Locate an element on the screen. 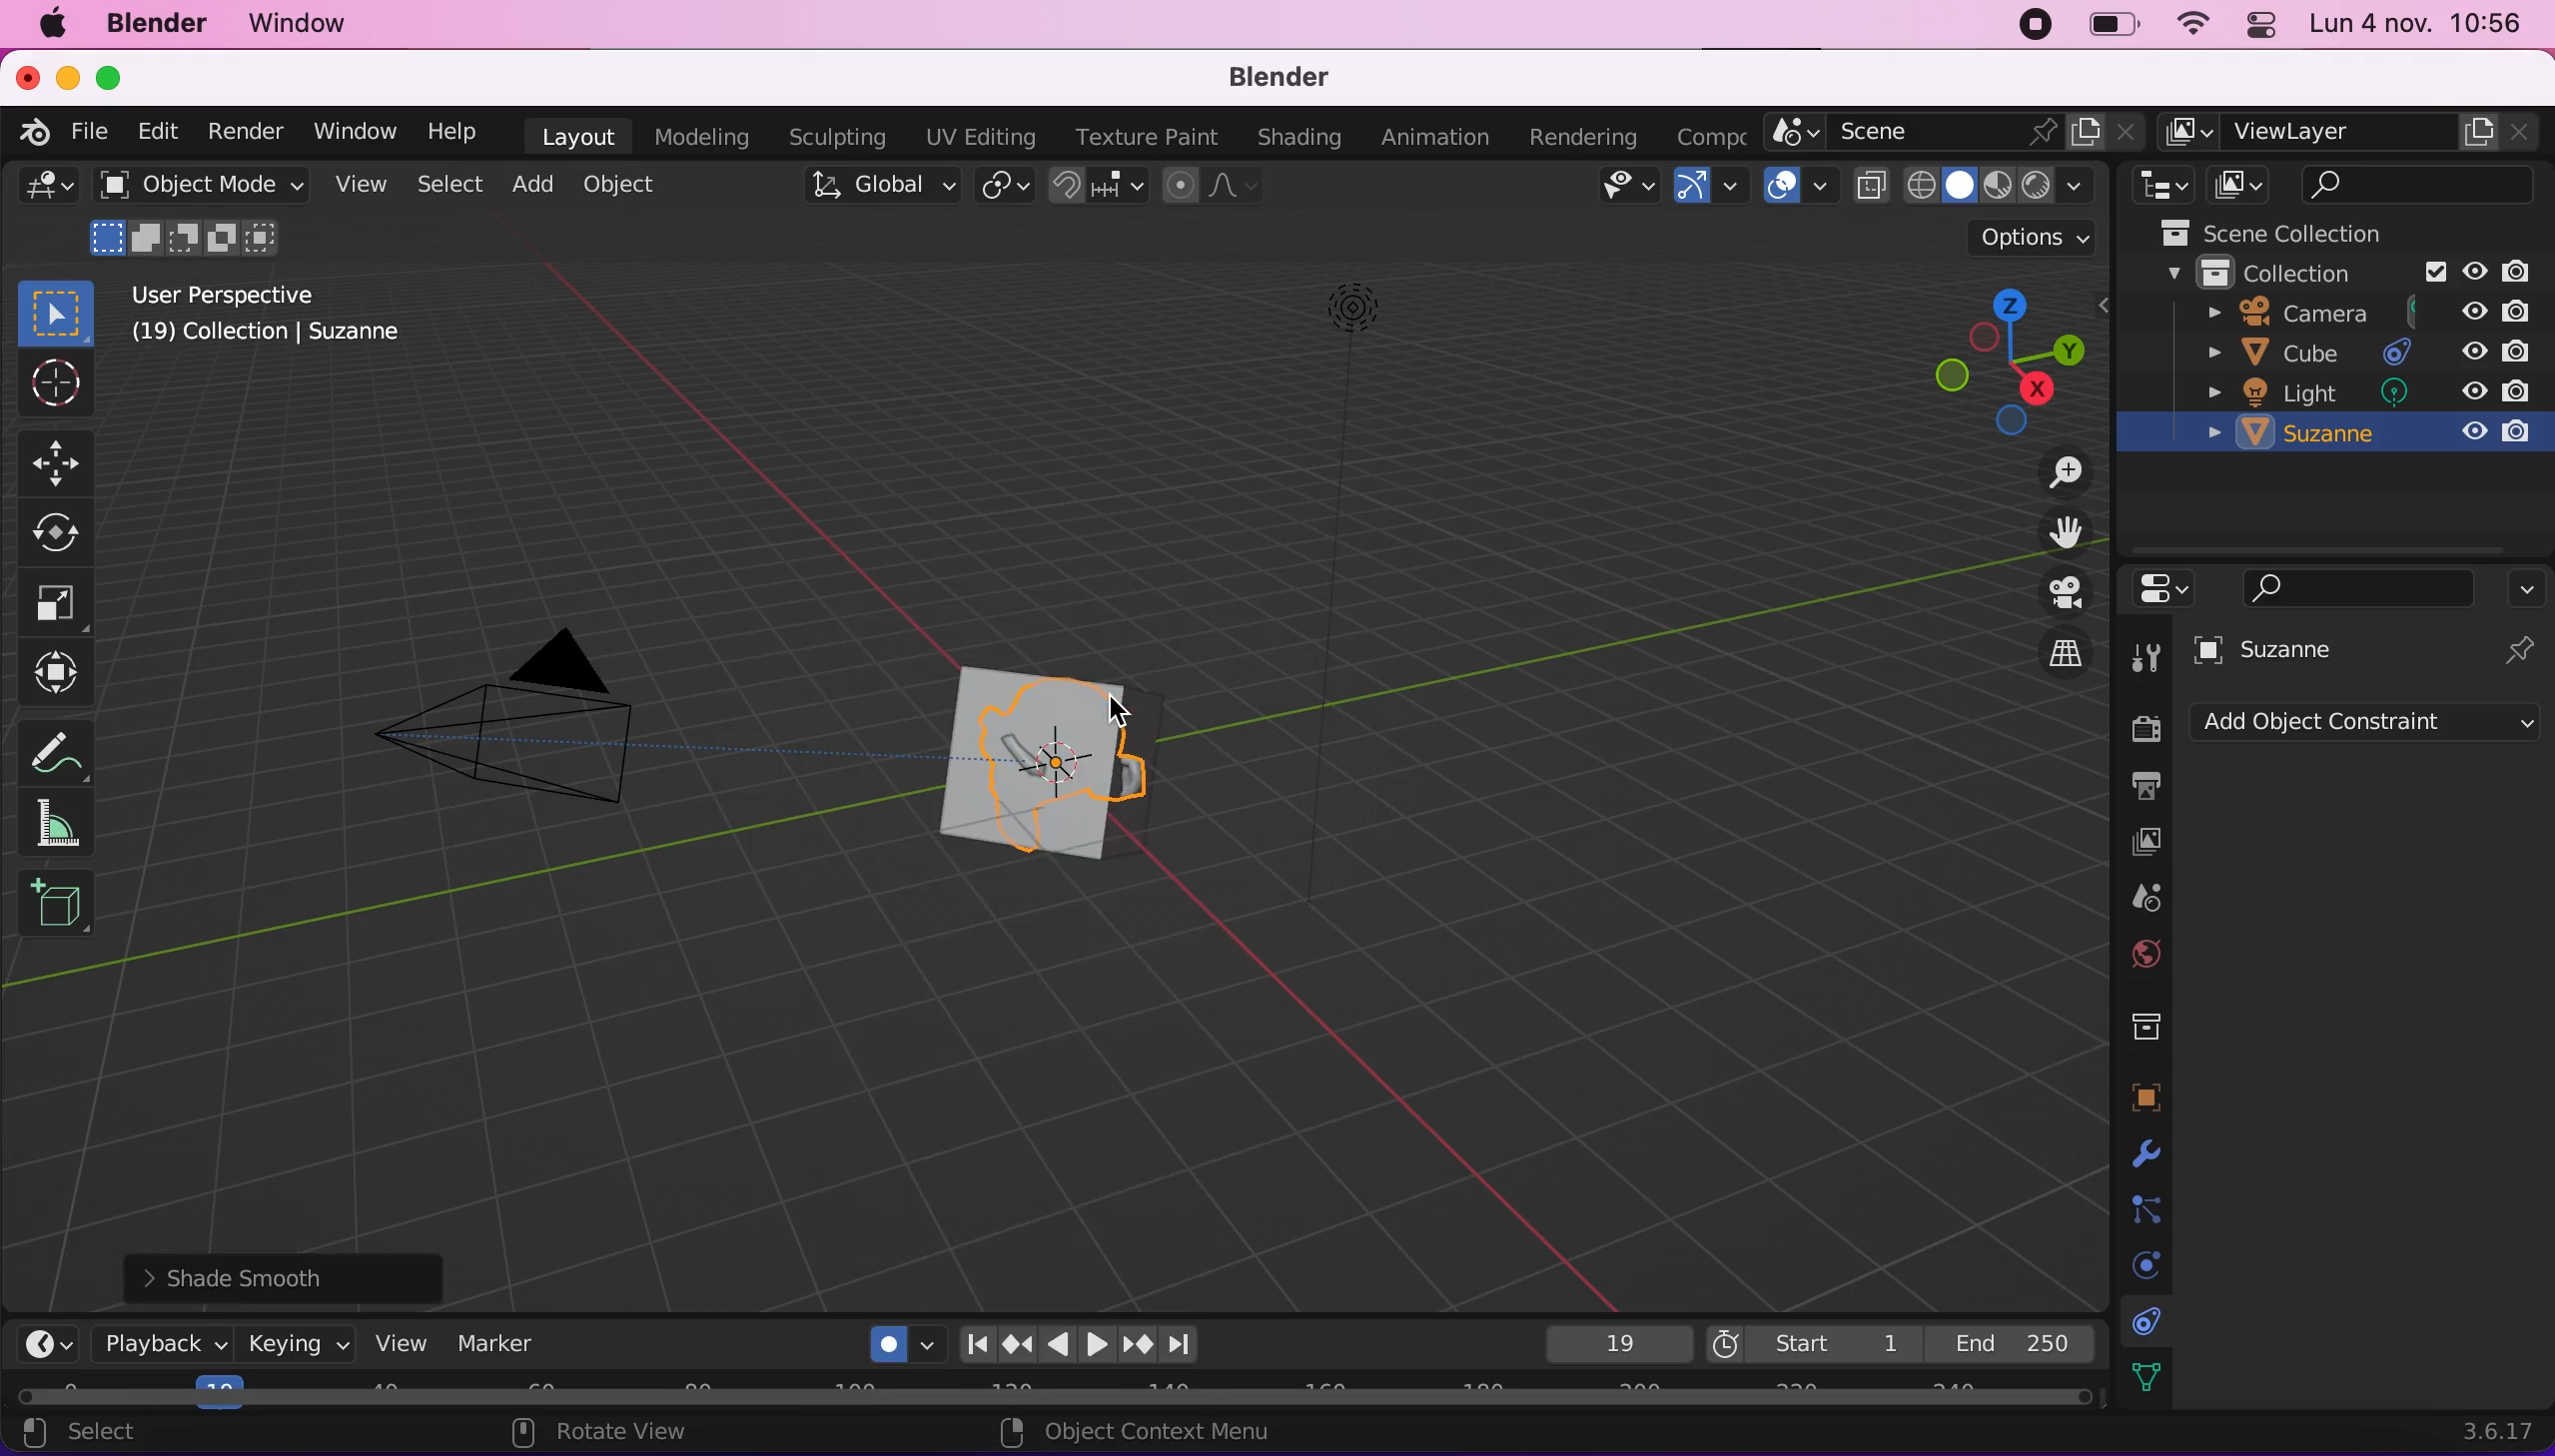  measure is located at coordinates (57, 827).